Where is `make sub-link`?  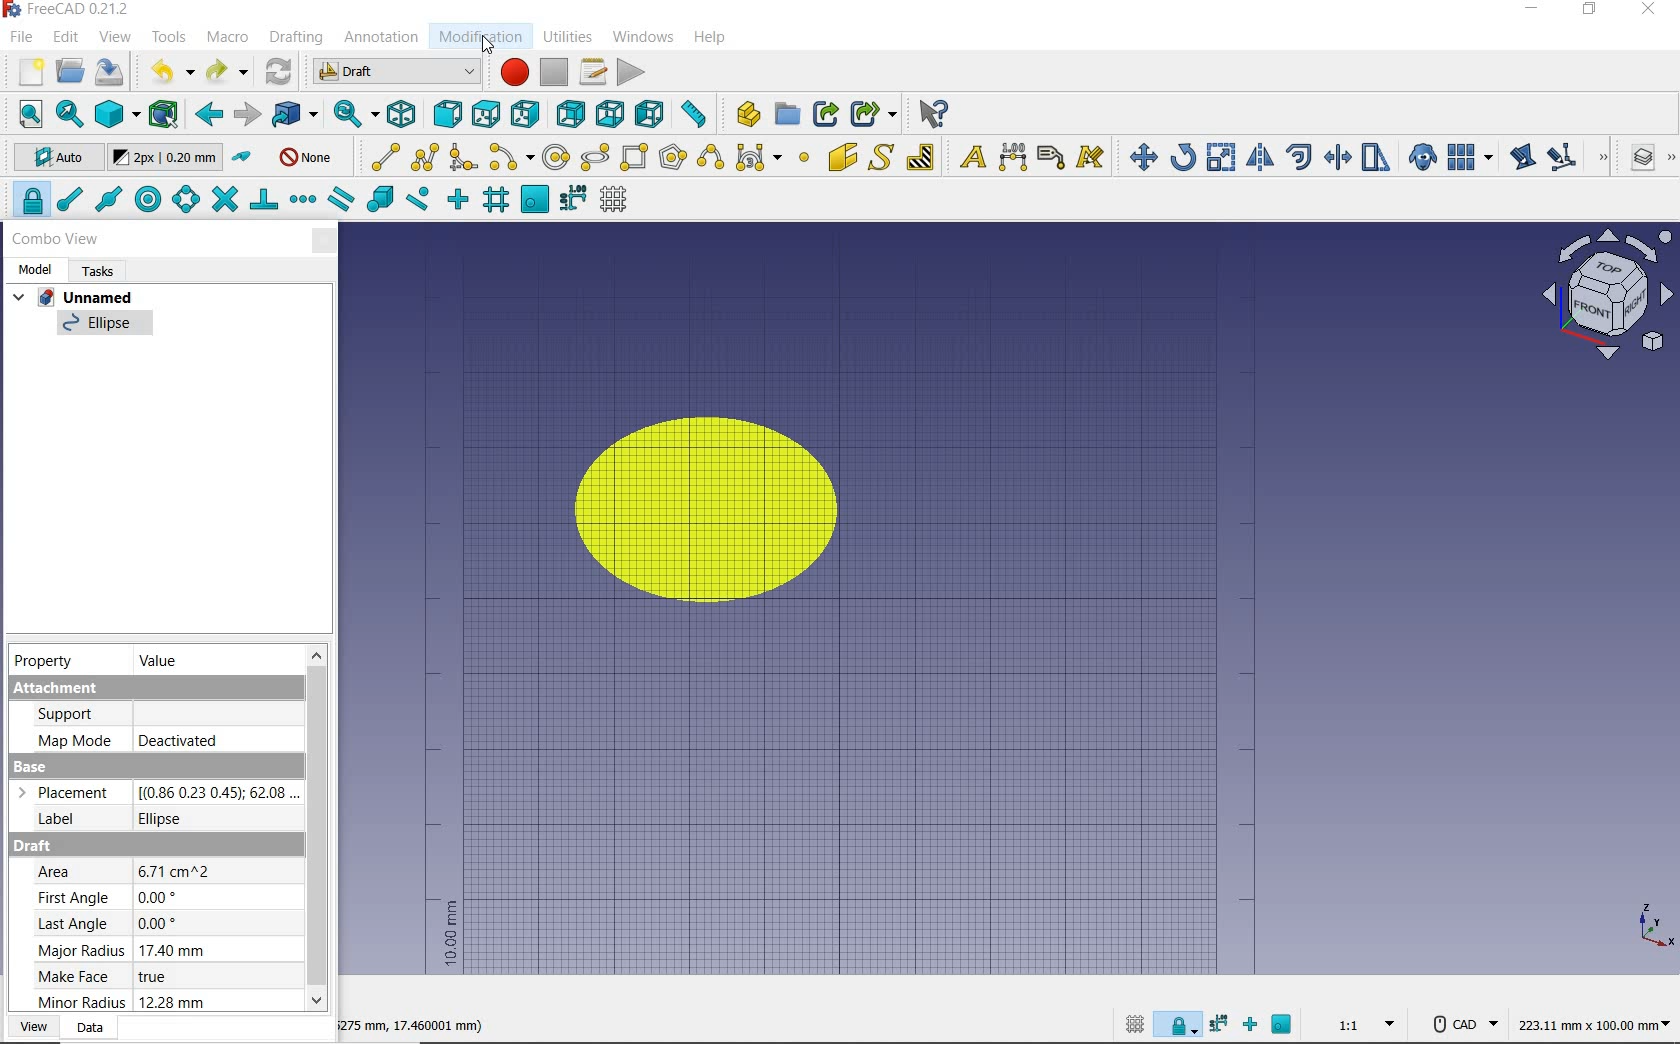 make sub-link is located at coordinates (874, 115).